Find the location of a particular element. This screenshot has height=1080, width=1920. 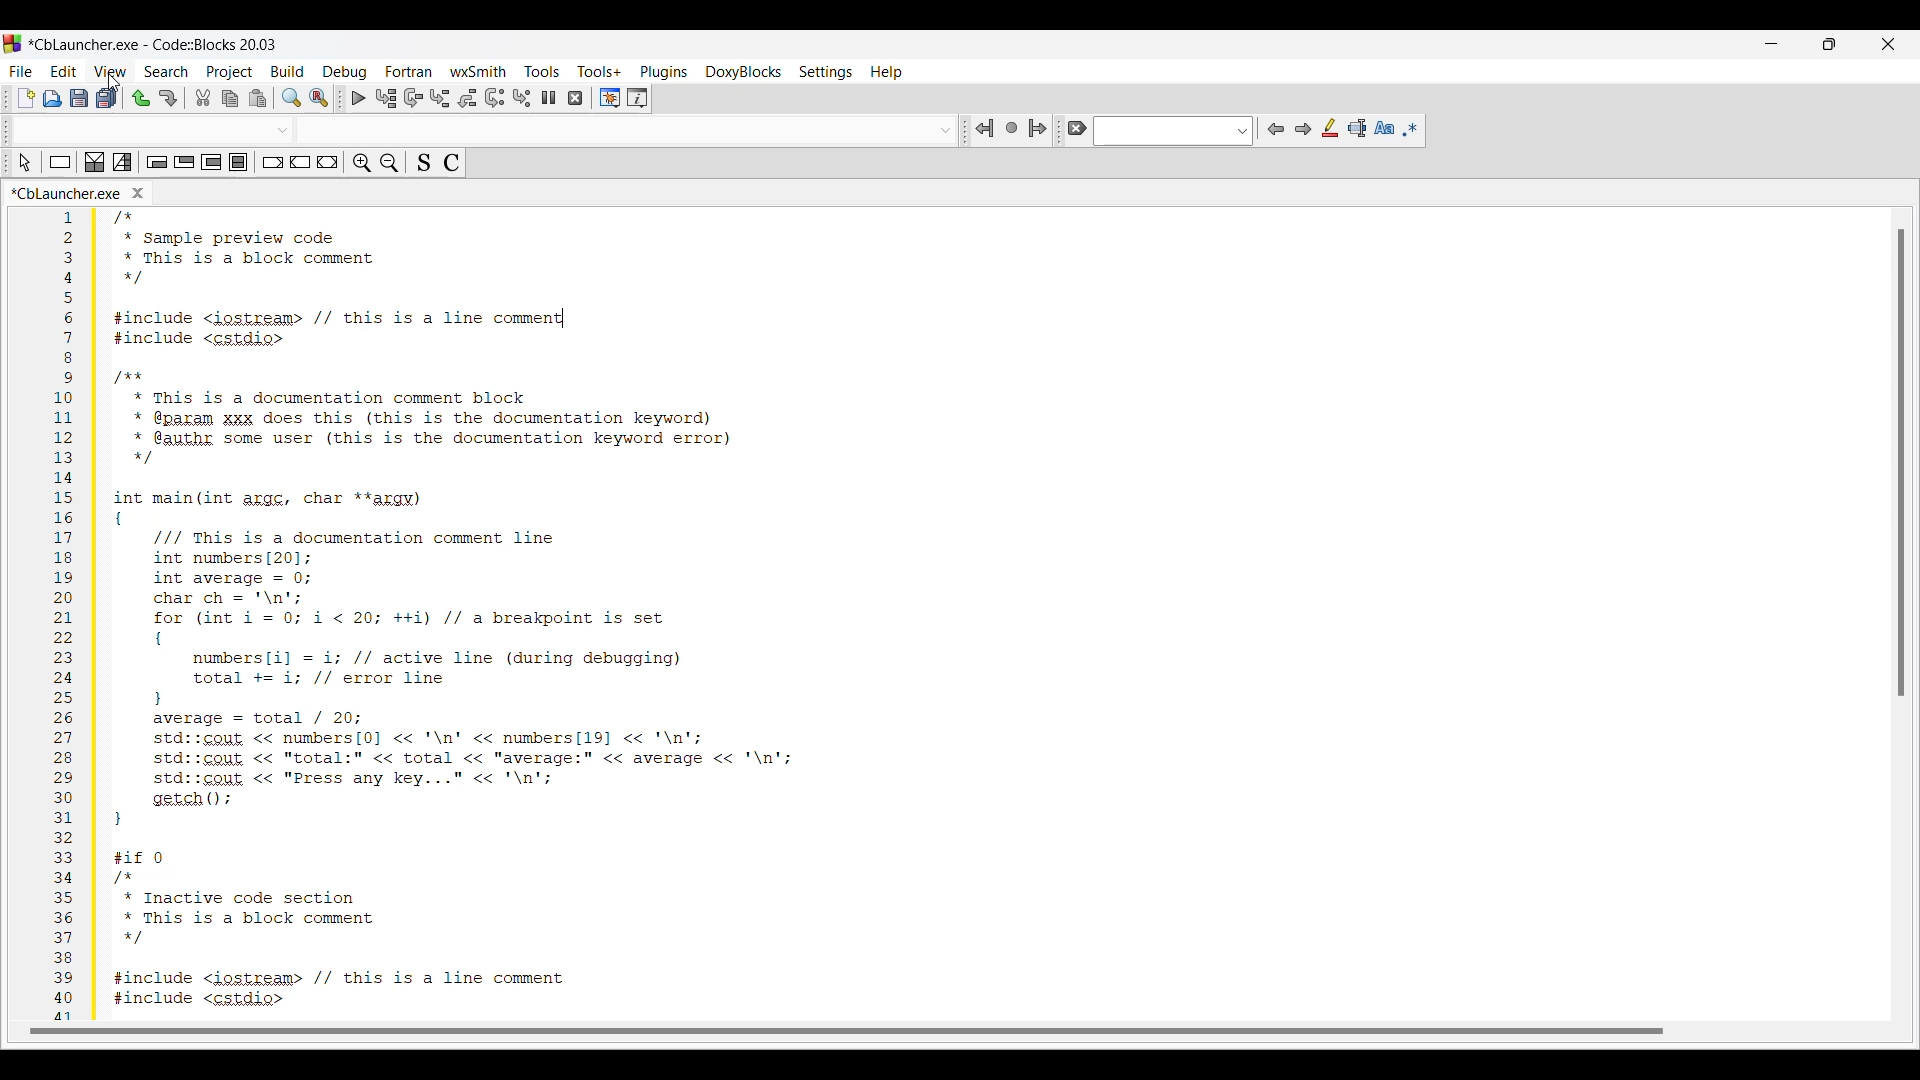

Toggle comments is located at coordinates (452, 162).